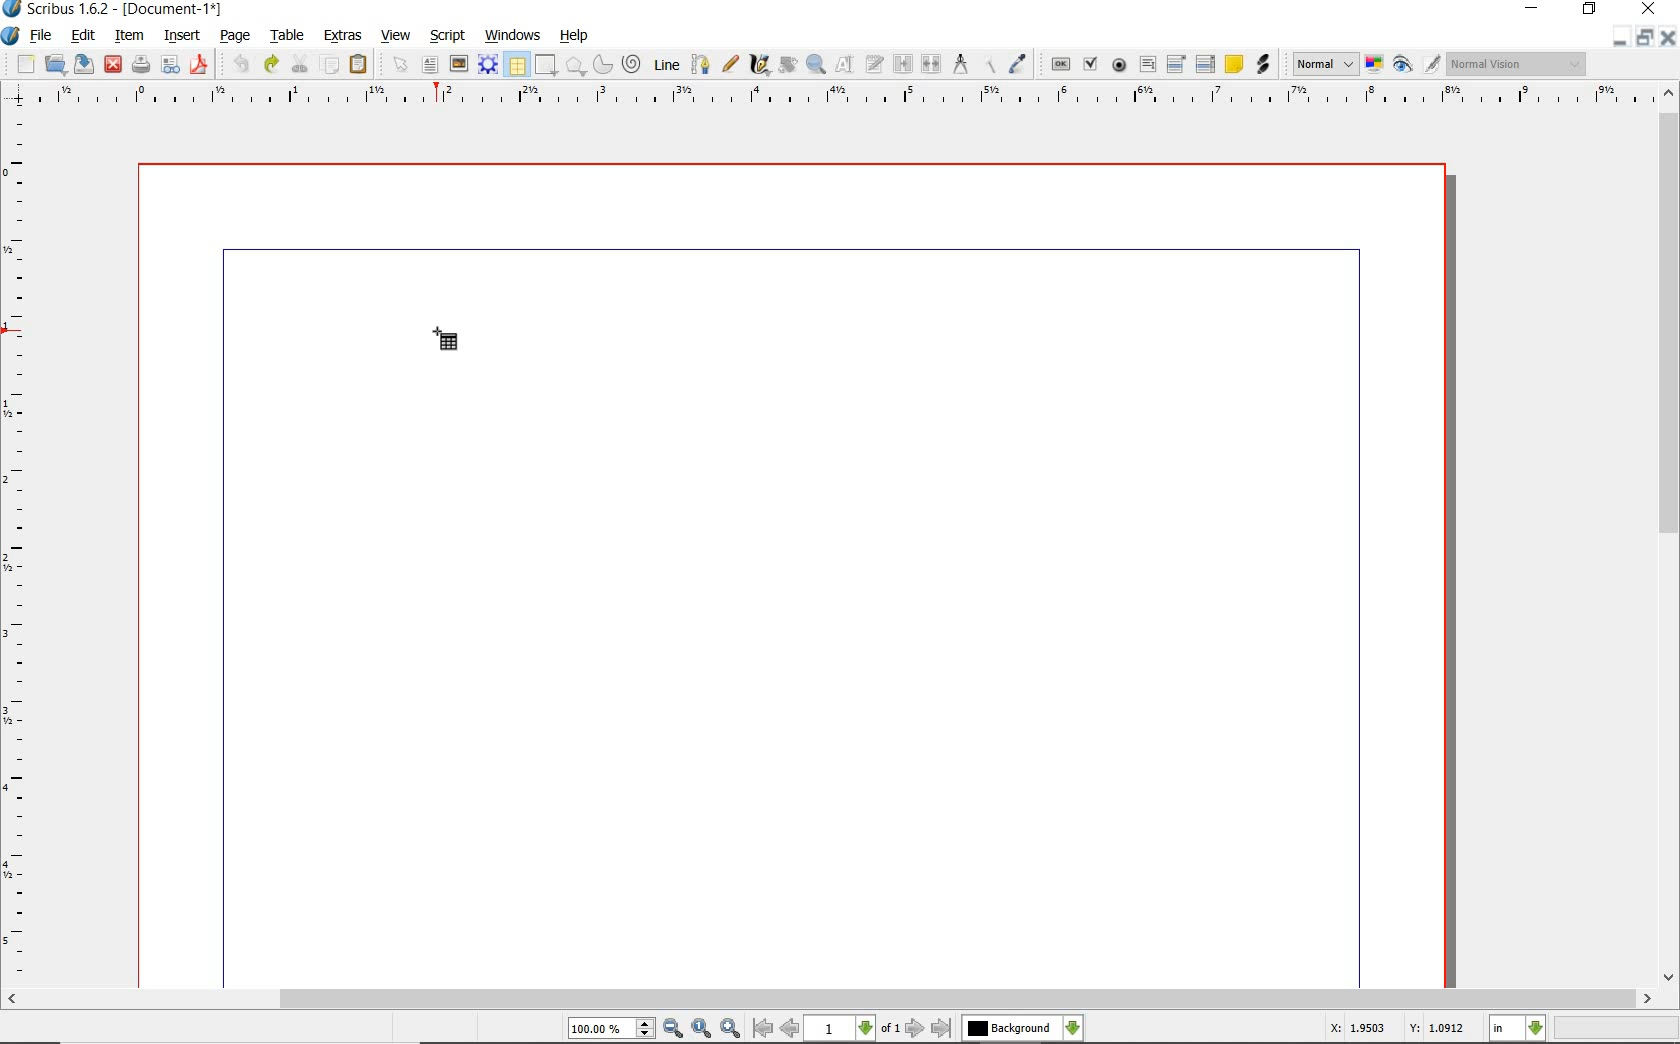 This screenshot has width=1680, height=1044. I want to click on edit in preview mode, so click(1431, 65).